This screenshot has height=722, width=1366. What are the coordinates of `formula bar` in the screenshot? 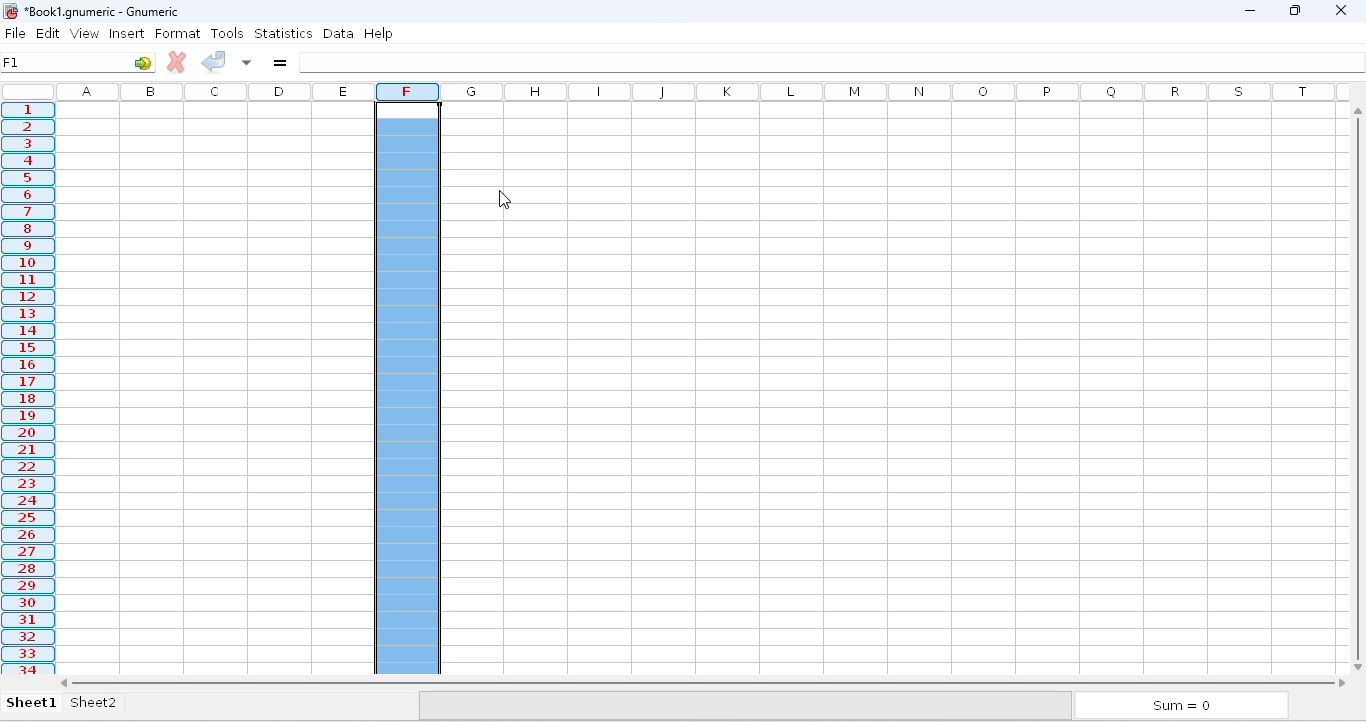 It's located at (832, 63).